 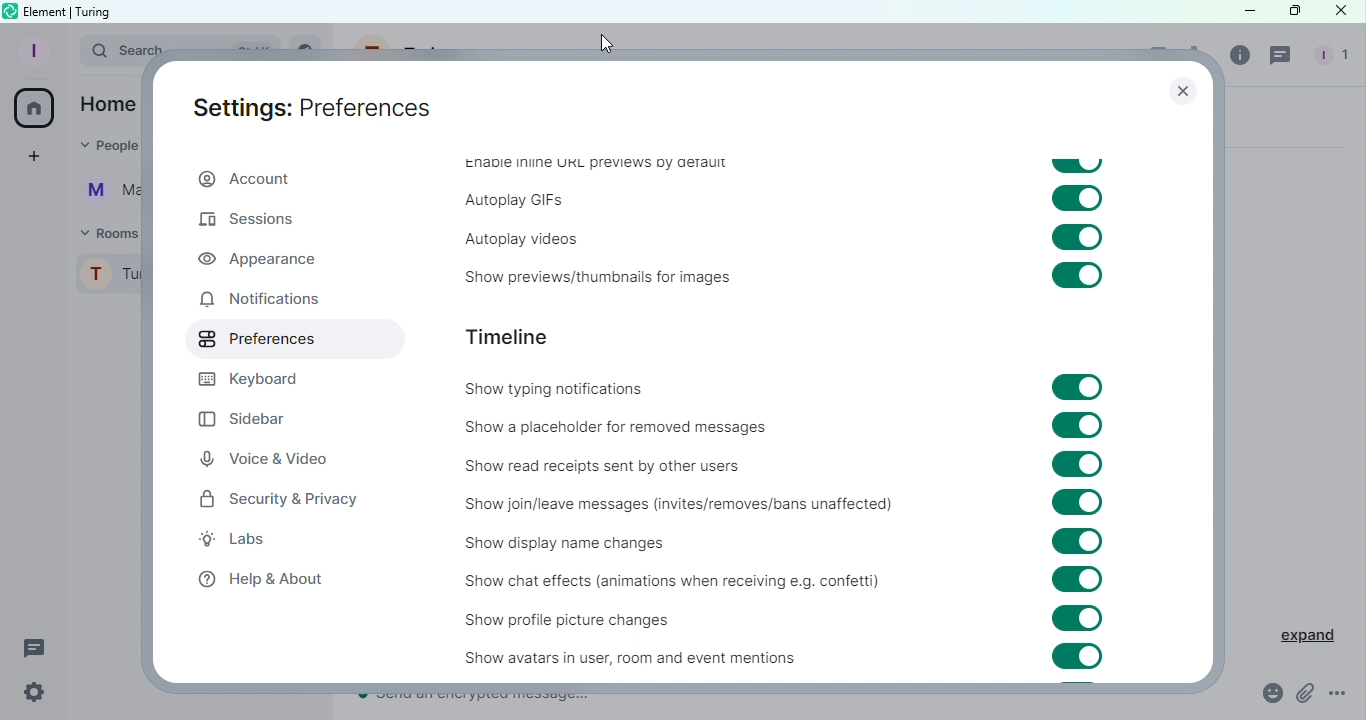 I want to click on Element icon, so click(x=9, y=11).